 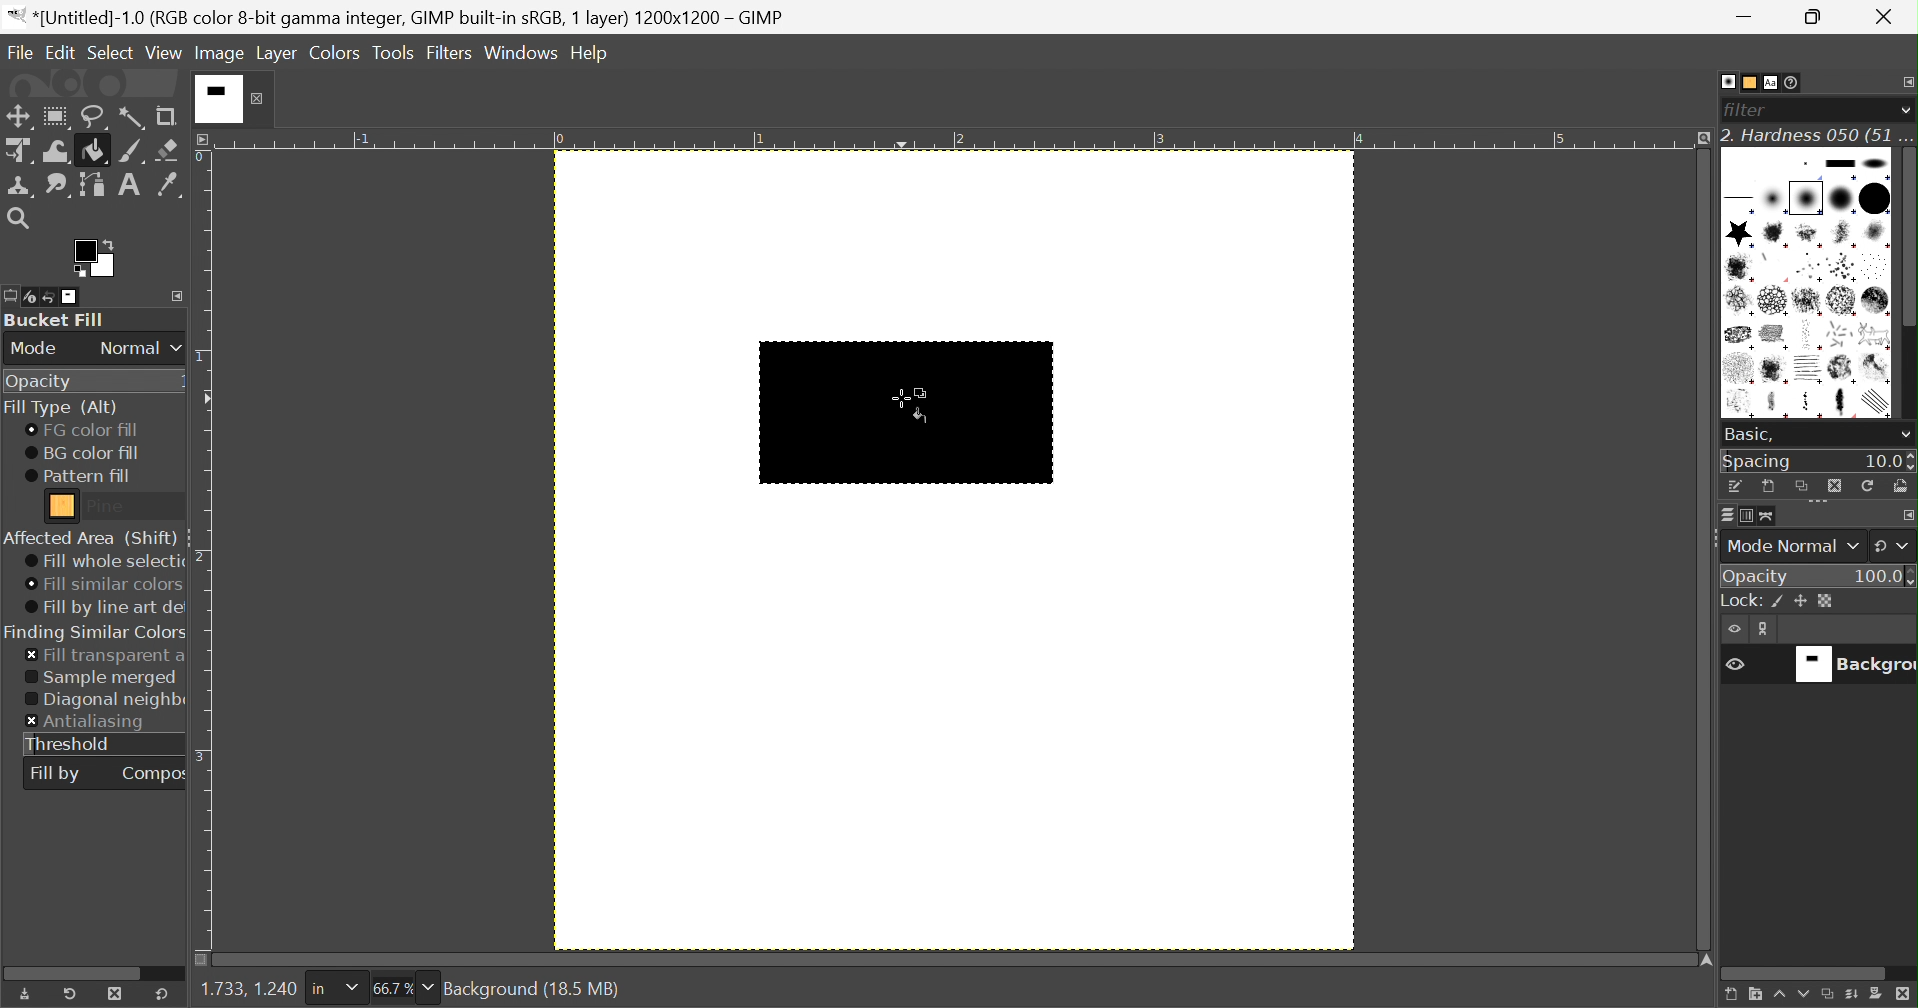 I want to click on 2. Hardness 050 (51..., so click(x=1817, y=135).